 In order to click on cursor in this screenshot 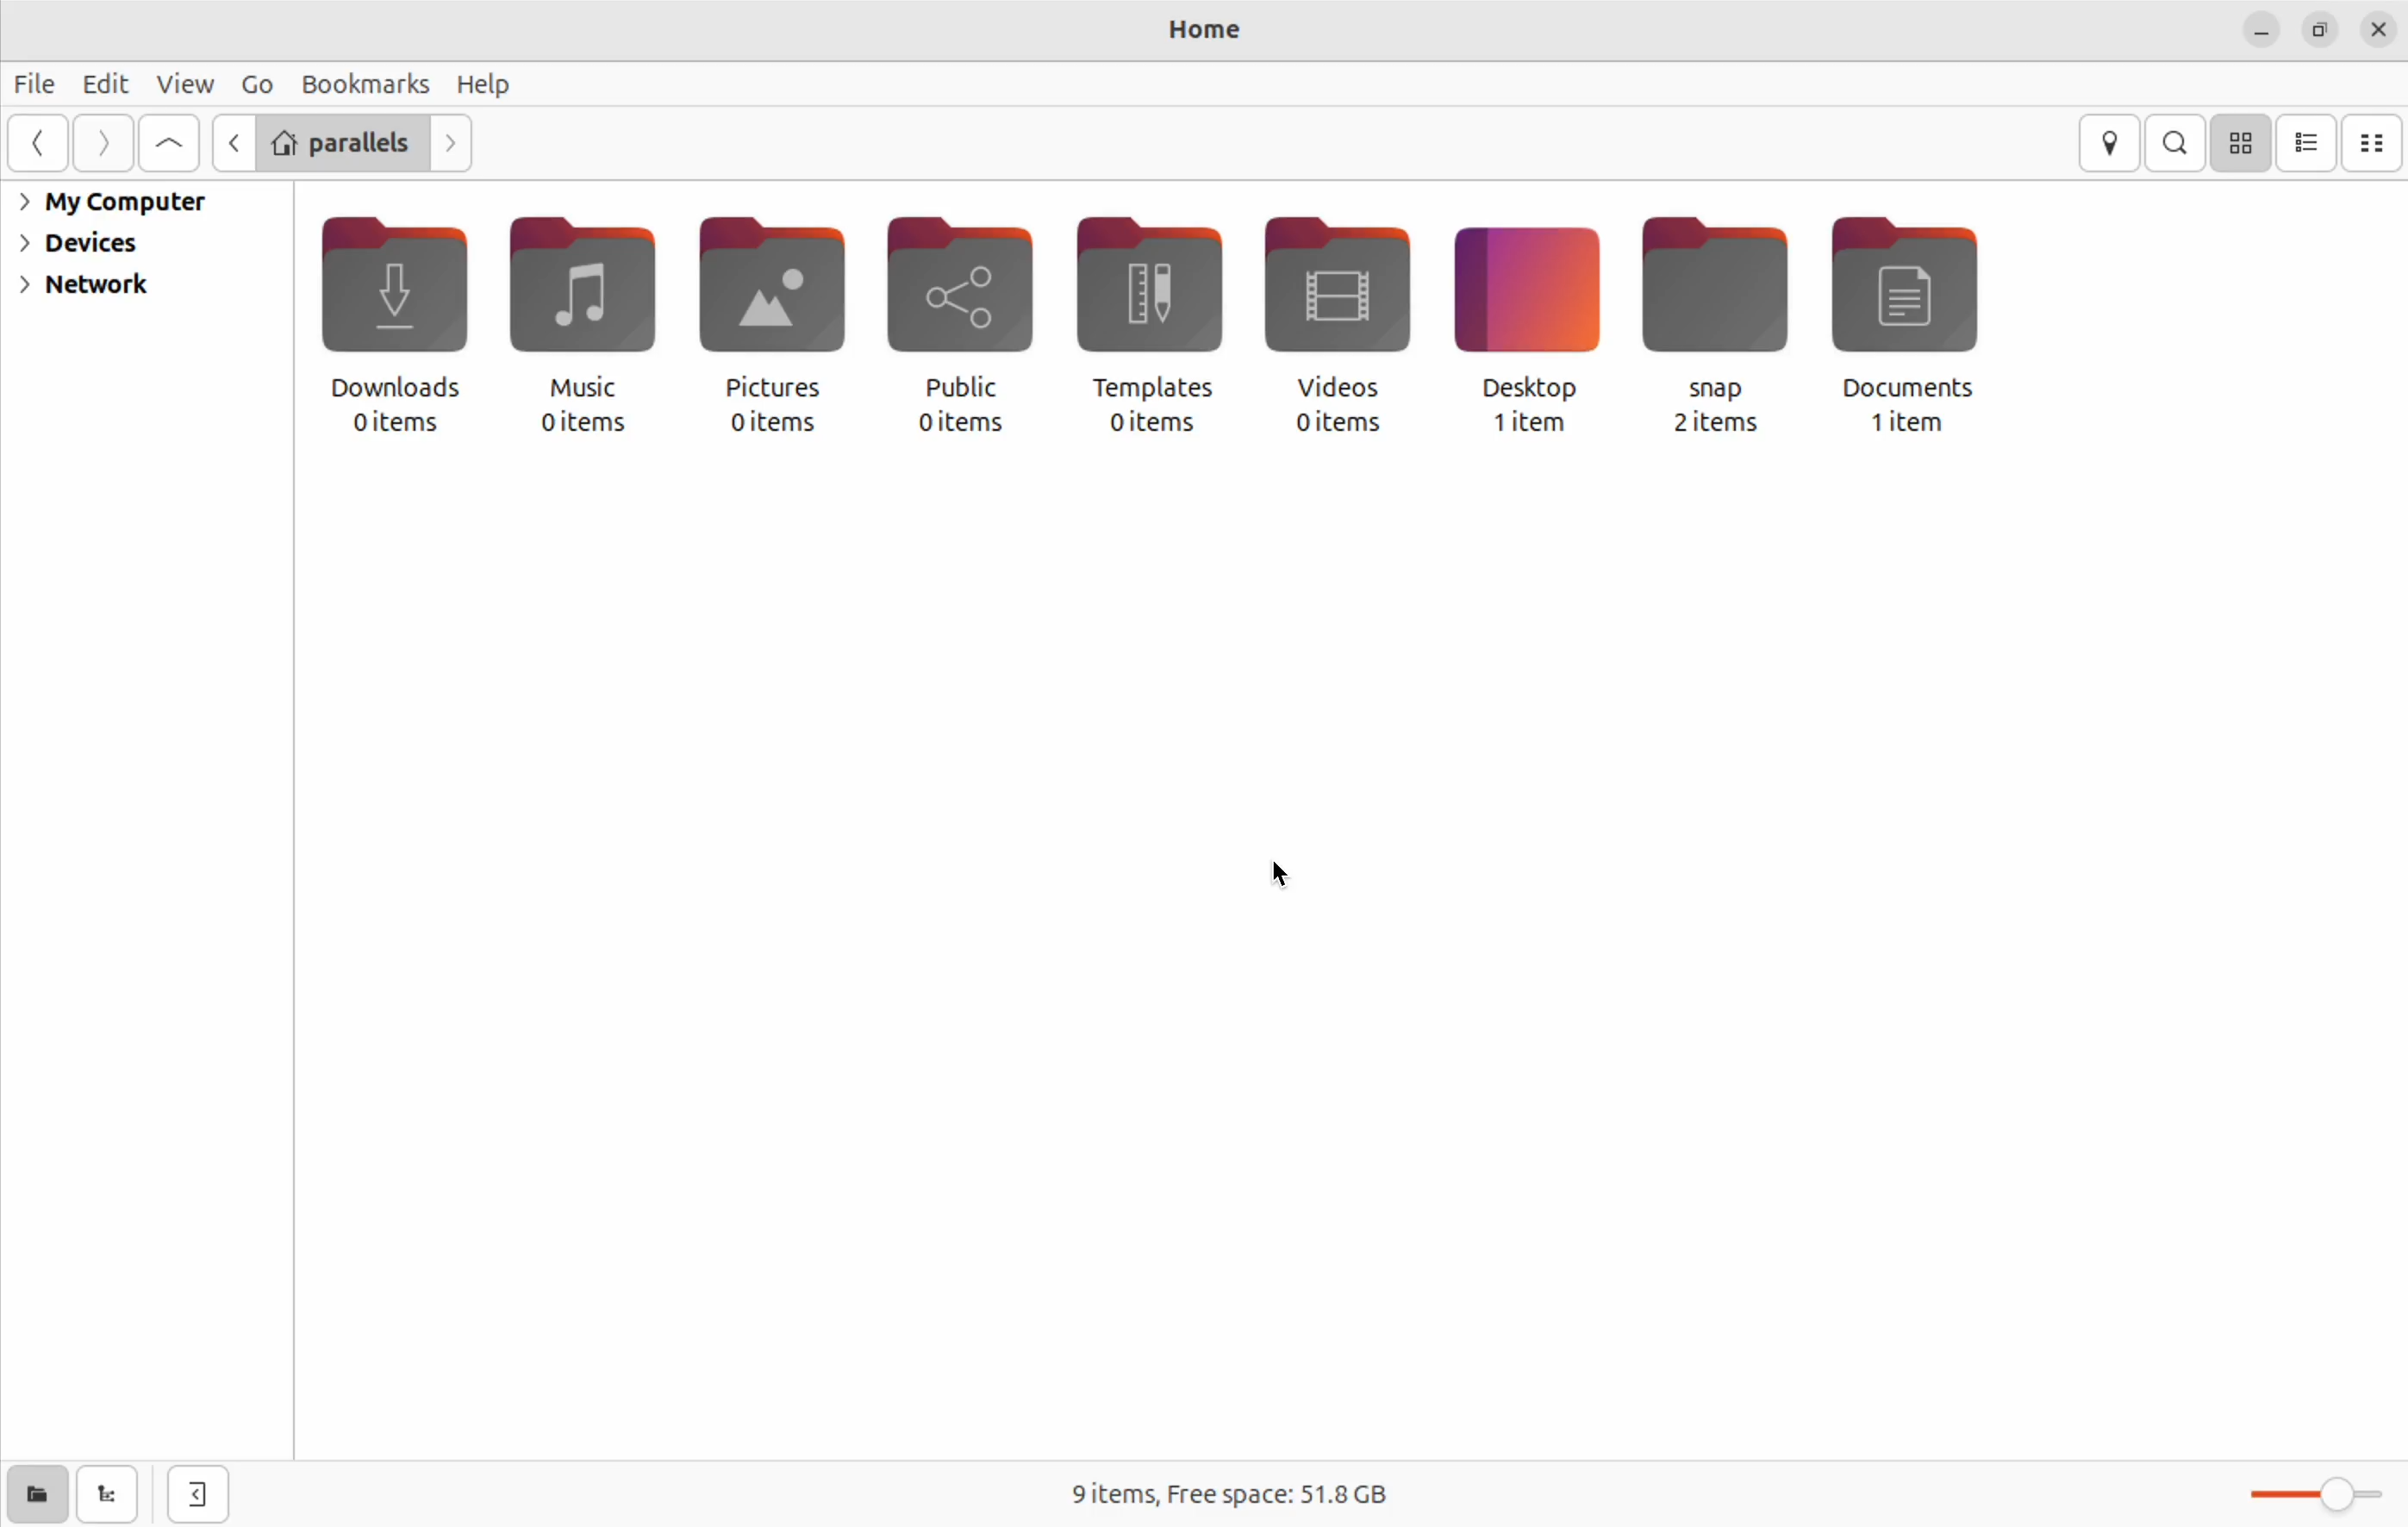, I will do `click(1271, 876)`.